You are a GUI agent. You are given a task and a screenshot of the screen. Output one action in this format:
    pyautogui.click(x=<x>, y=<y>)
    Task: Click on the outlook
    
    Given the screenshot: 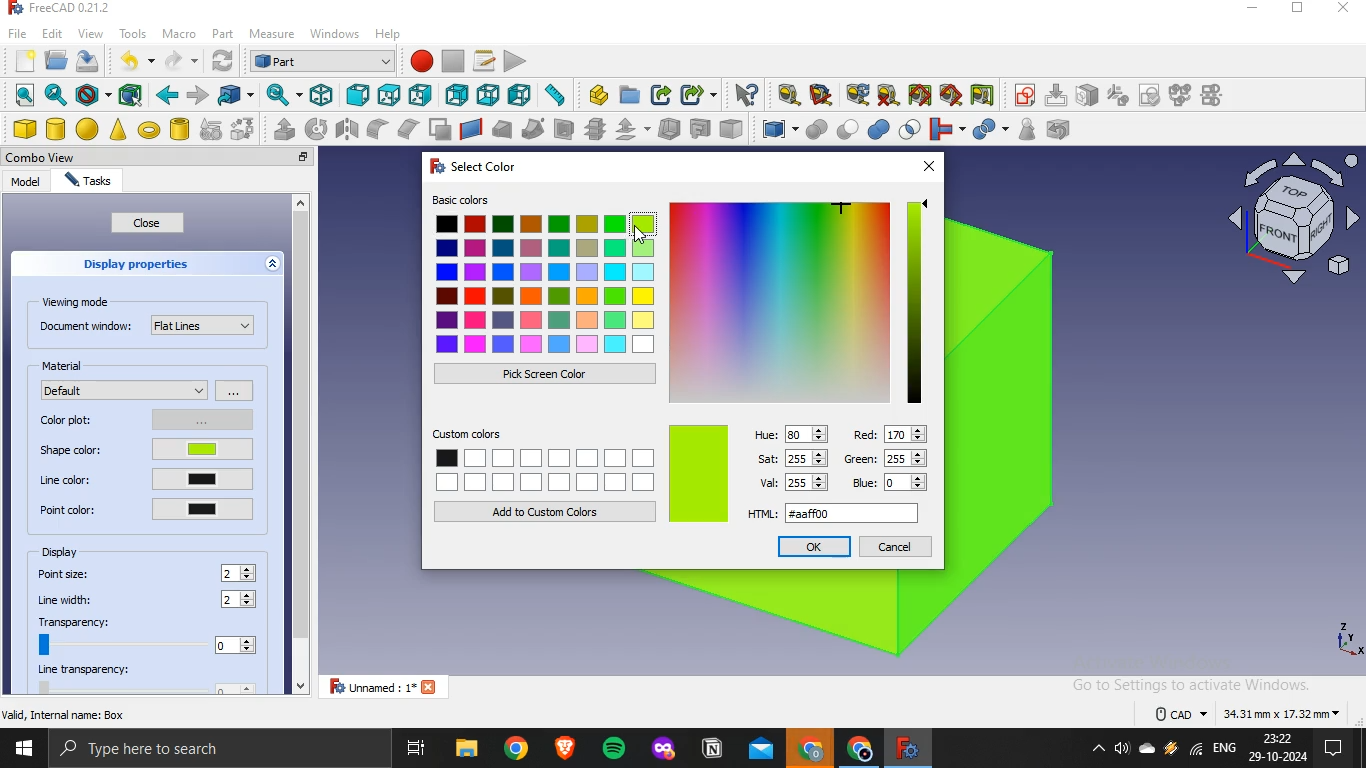 What is the action you would take?
    pyautogui.click(x=762, y=751)
    